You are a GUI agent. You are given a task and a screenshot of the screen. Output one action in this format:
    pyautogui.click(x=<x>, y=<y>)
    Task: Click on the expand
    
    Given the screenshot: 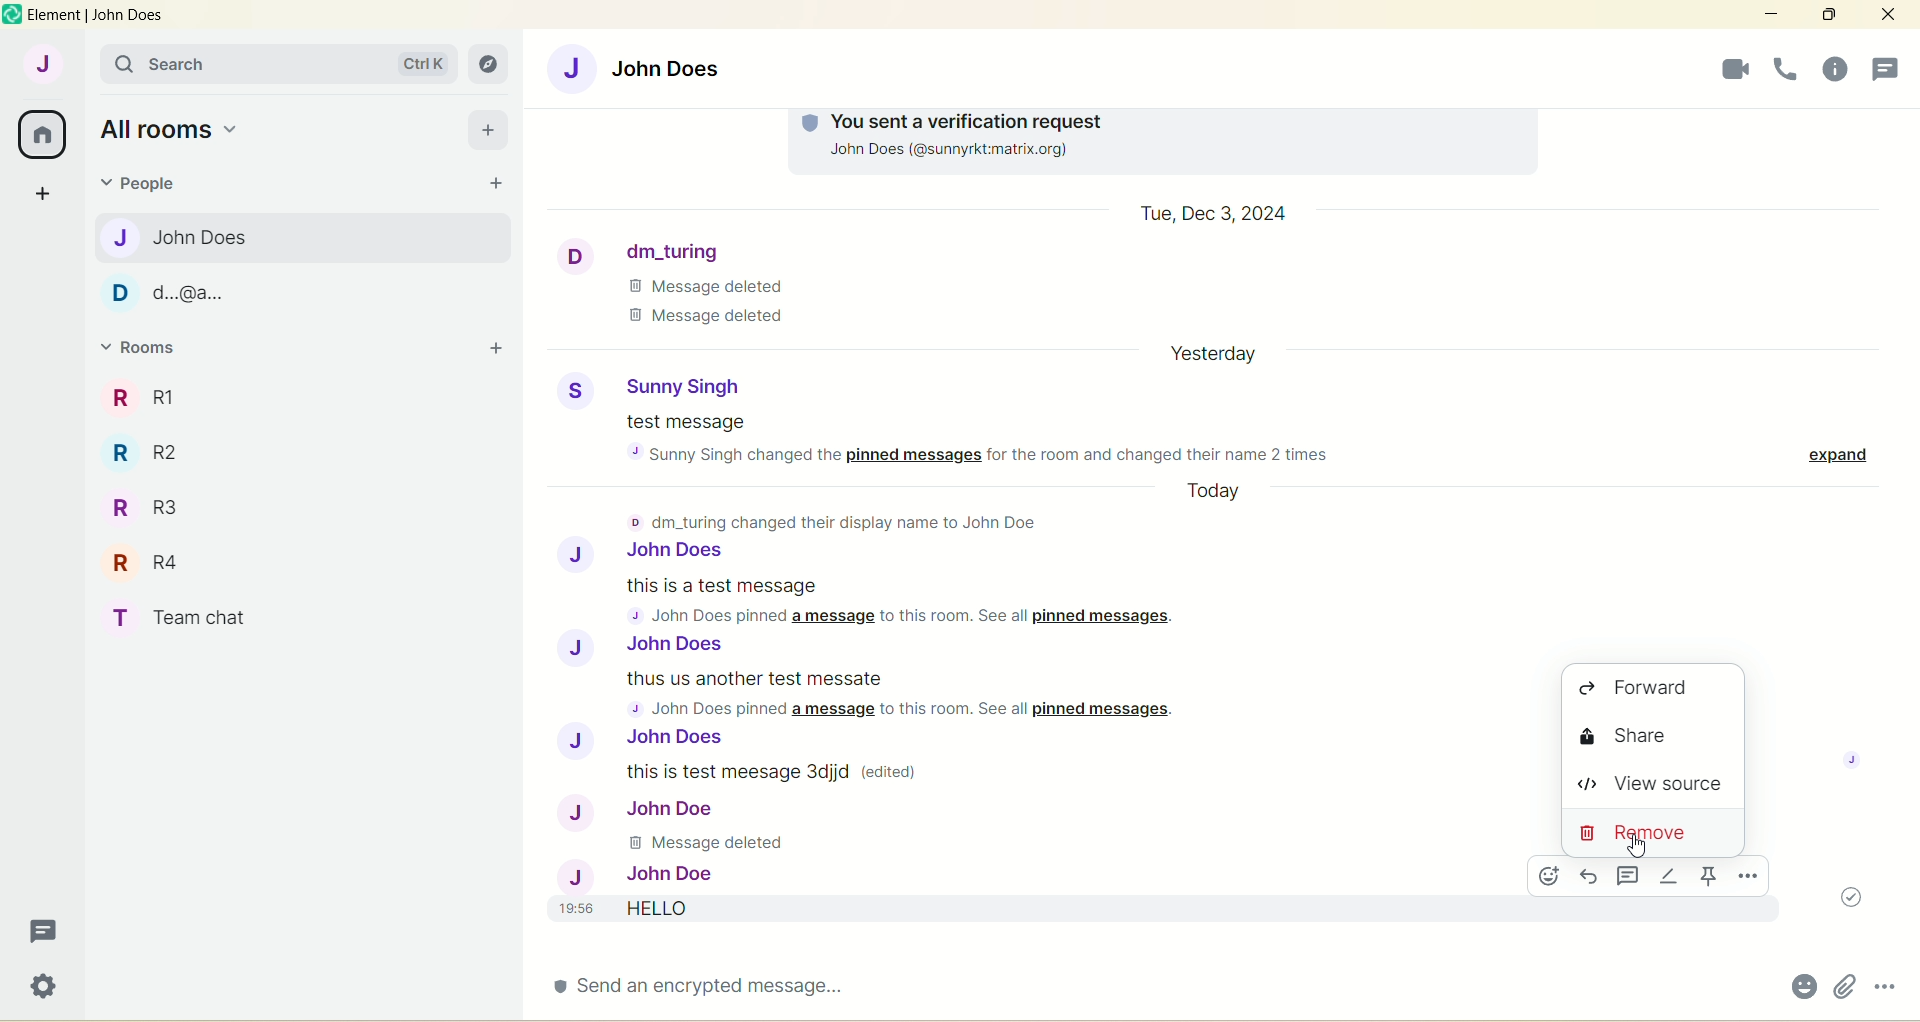 What is the action you would take?
    pyautogui.click(x=1829, y=454)
    